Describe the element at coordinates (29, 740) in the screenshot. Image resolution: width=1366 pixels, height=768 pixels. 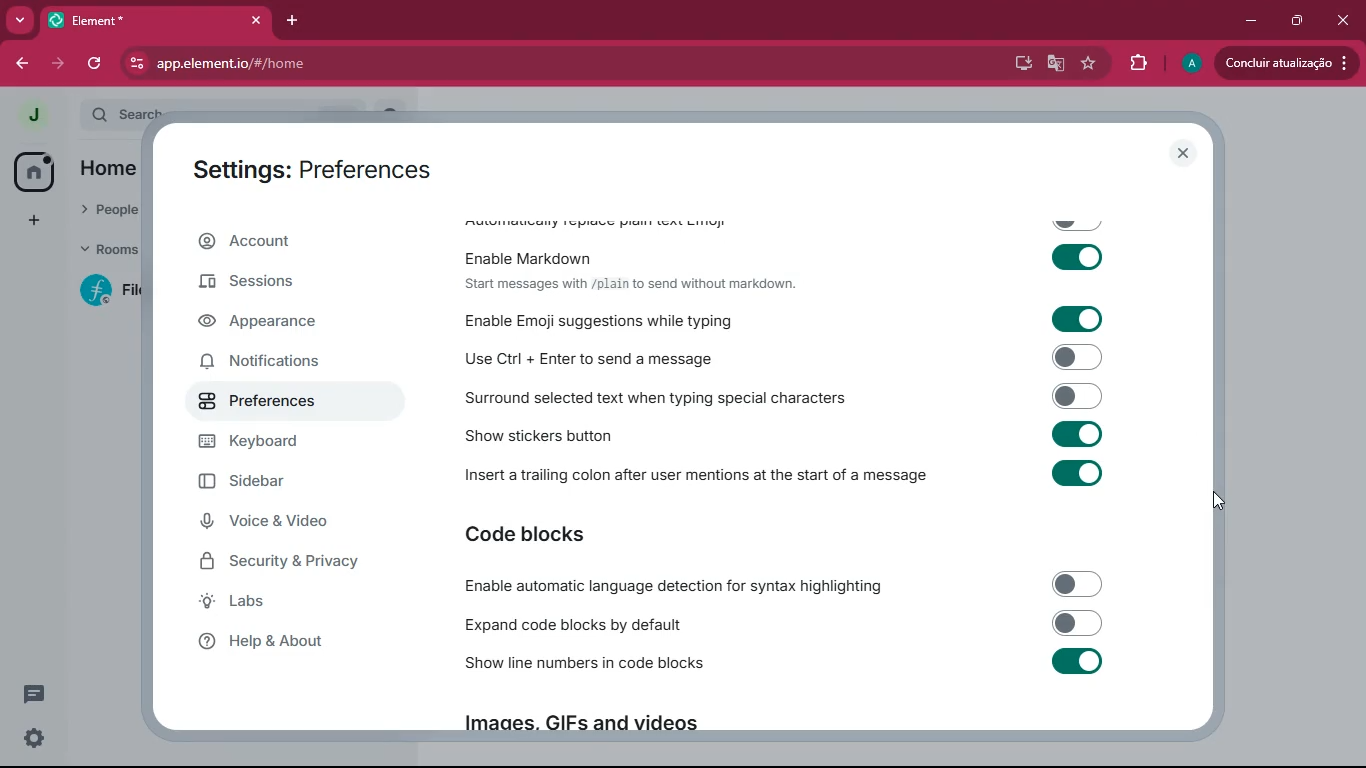
I see `settings` at that location.